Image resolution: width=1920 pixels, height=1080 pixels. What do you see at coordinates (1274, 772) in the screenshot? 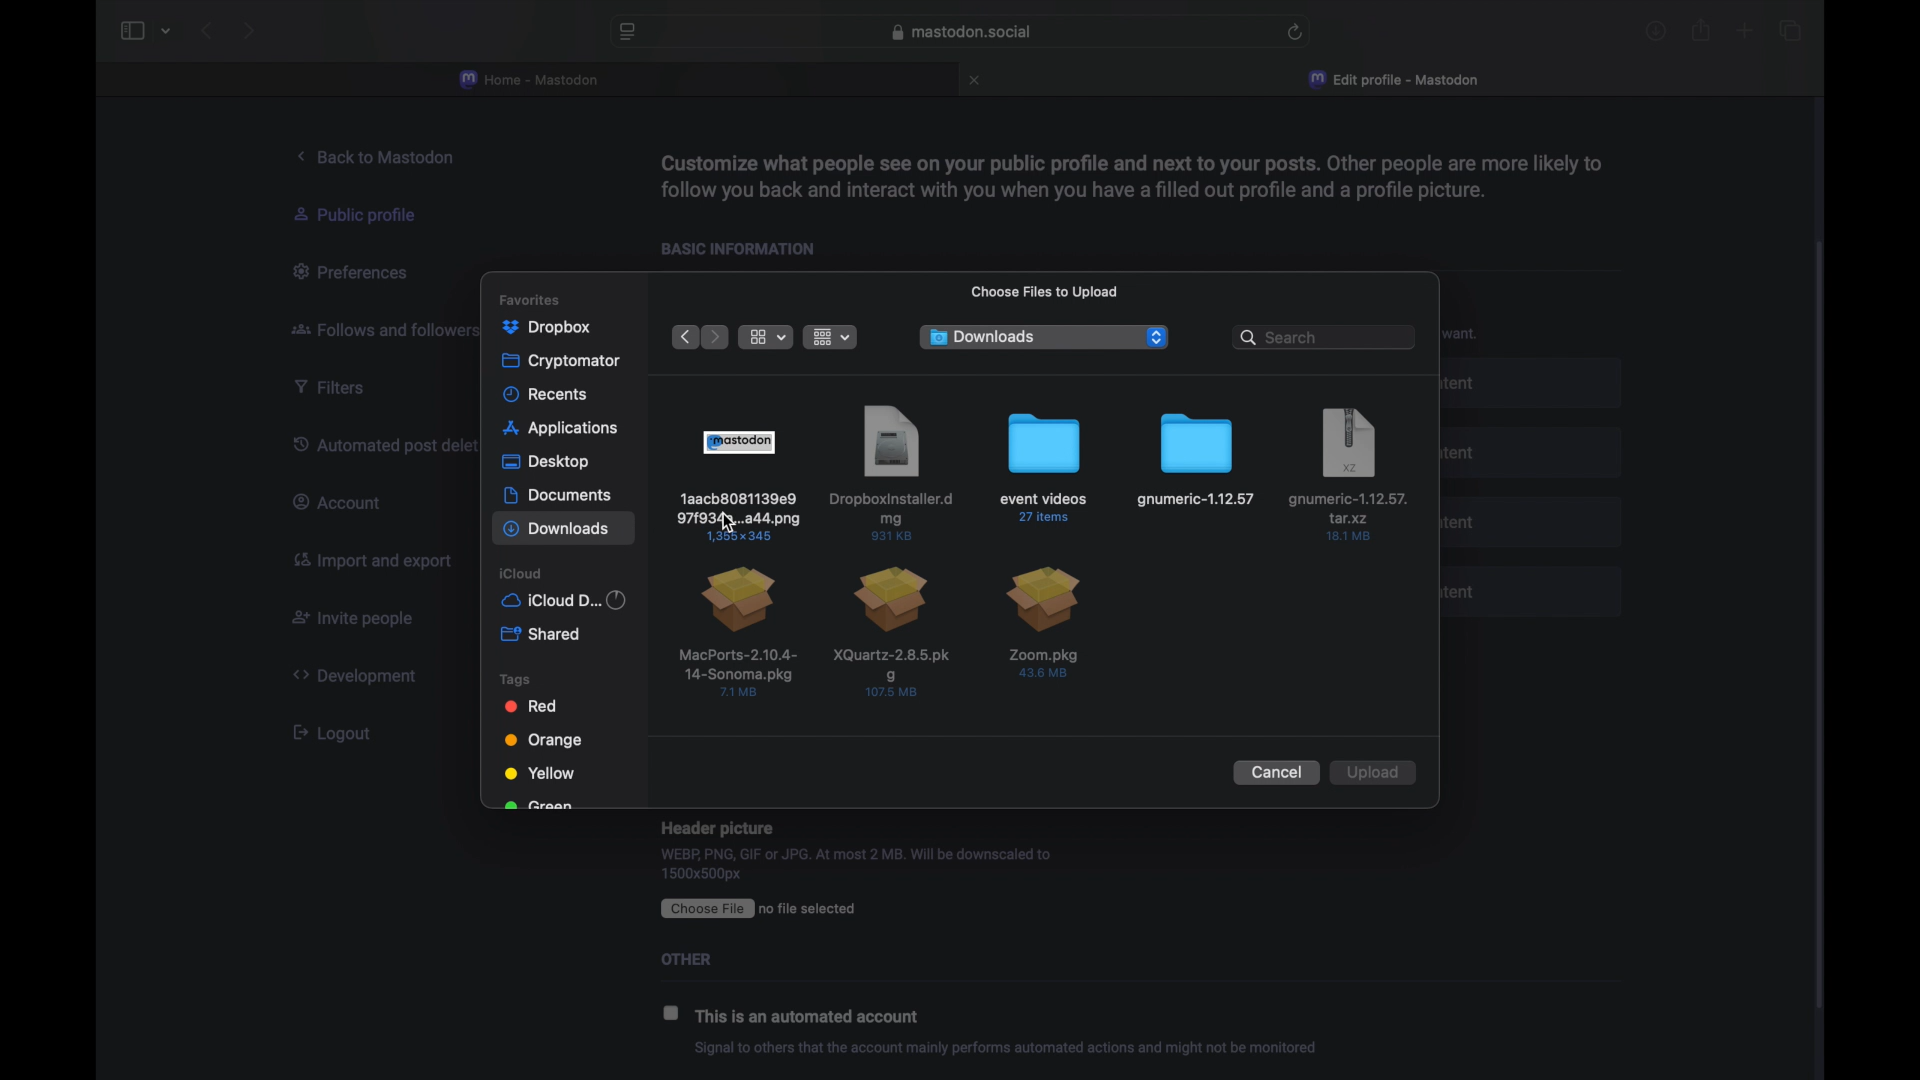
I see `cancel` at bounding box center [1274, 772].